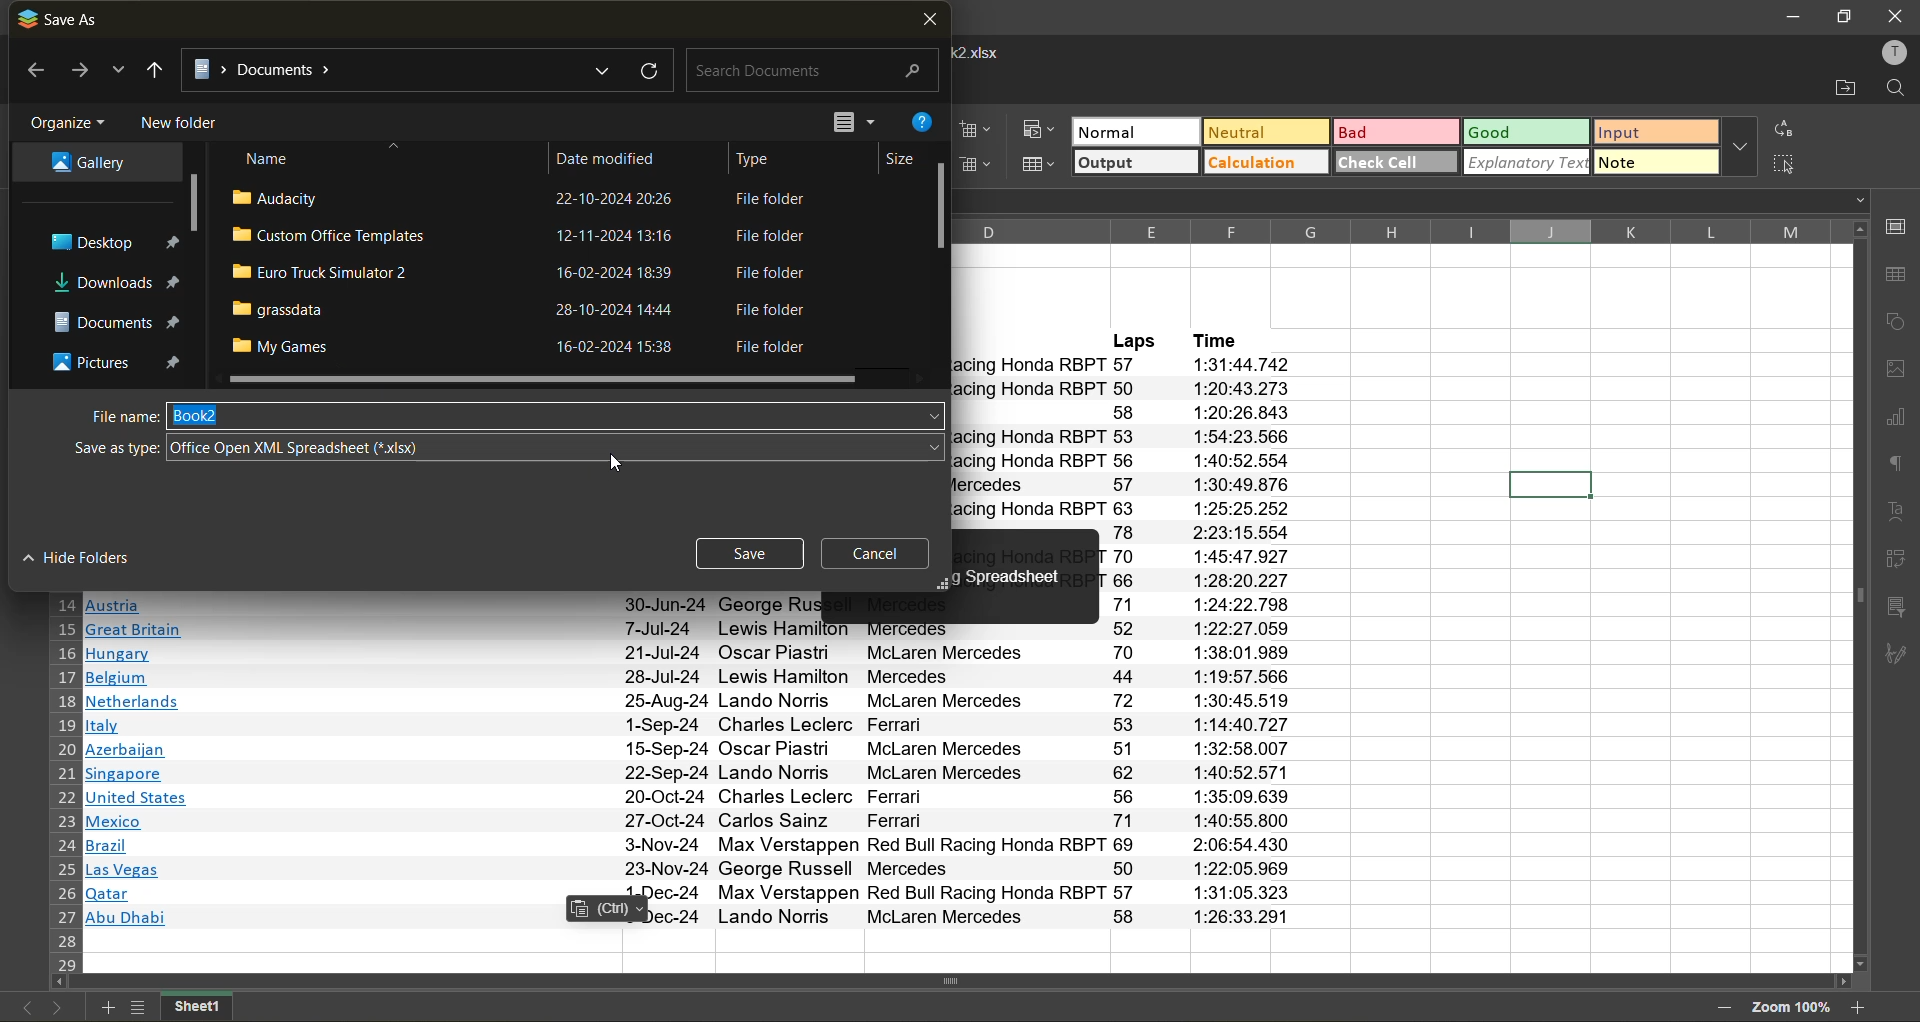 The image size is (1920, 1022). What do you see at coordinates (107, 1008) in the screenshot?
I see `add new sheet` at bounding box center [107, 1008].